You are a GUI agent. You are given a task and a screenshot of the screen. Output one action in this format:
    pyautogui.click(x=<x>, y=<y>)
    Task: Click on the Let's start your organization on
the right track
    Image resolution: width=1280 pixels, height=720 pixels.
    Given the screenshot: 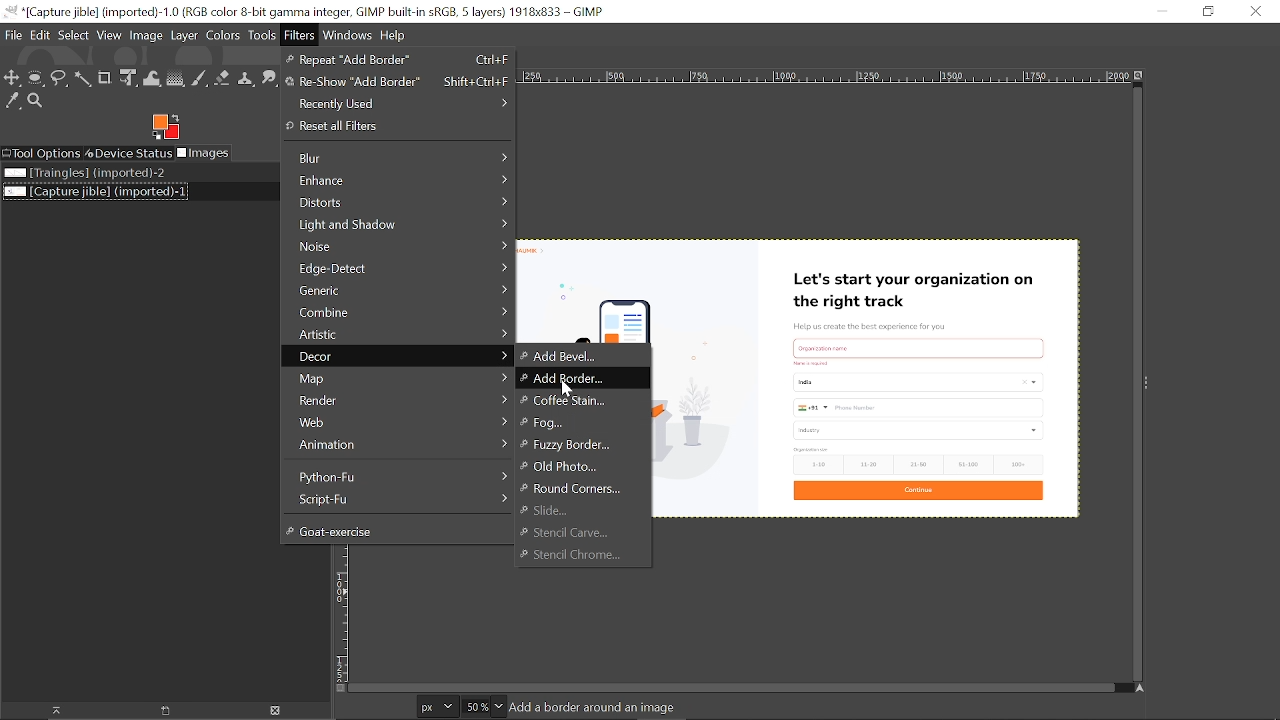 What is the action you would take?
    pyautogui.click(x=910, y=289)
    